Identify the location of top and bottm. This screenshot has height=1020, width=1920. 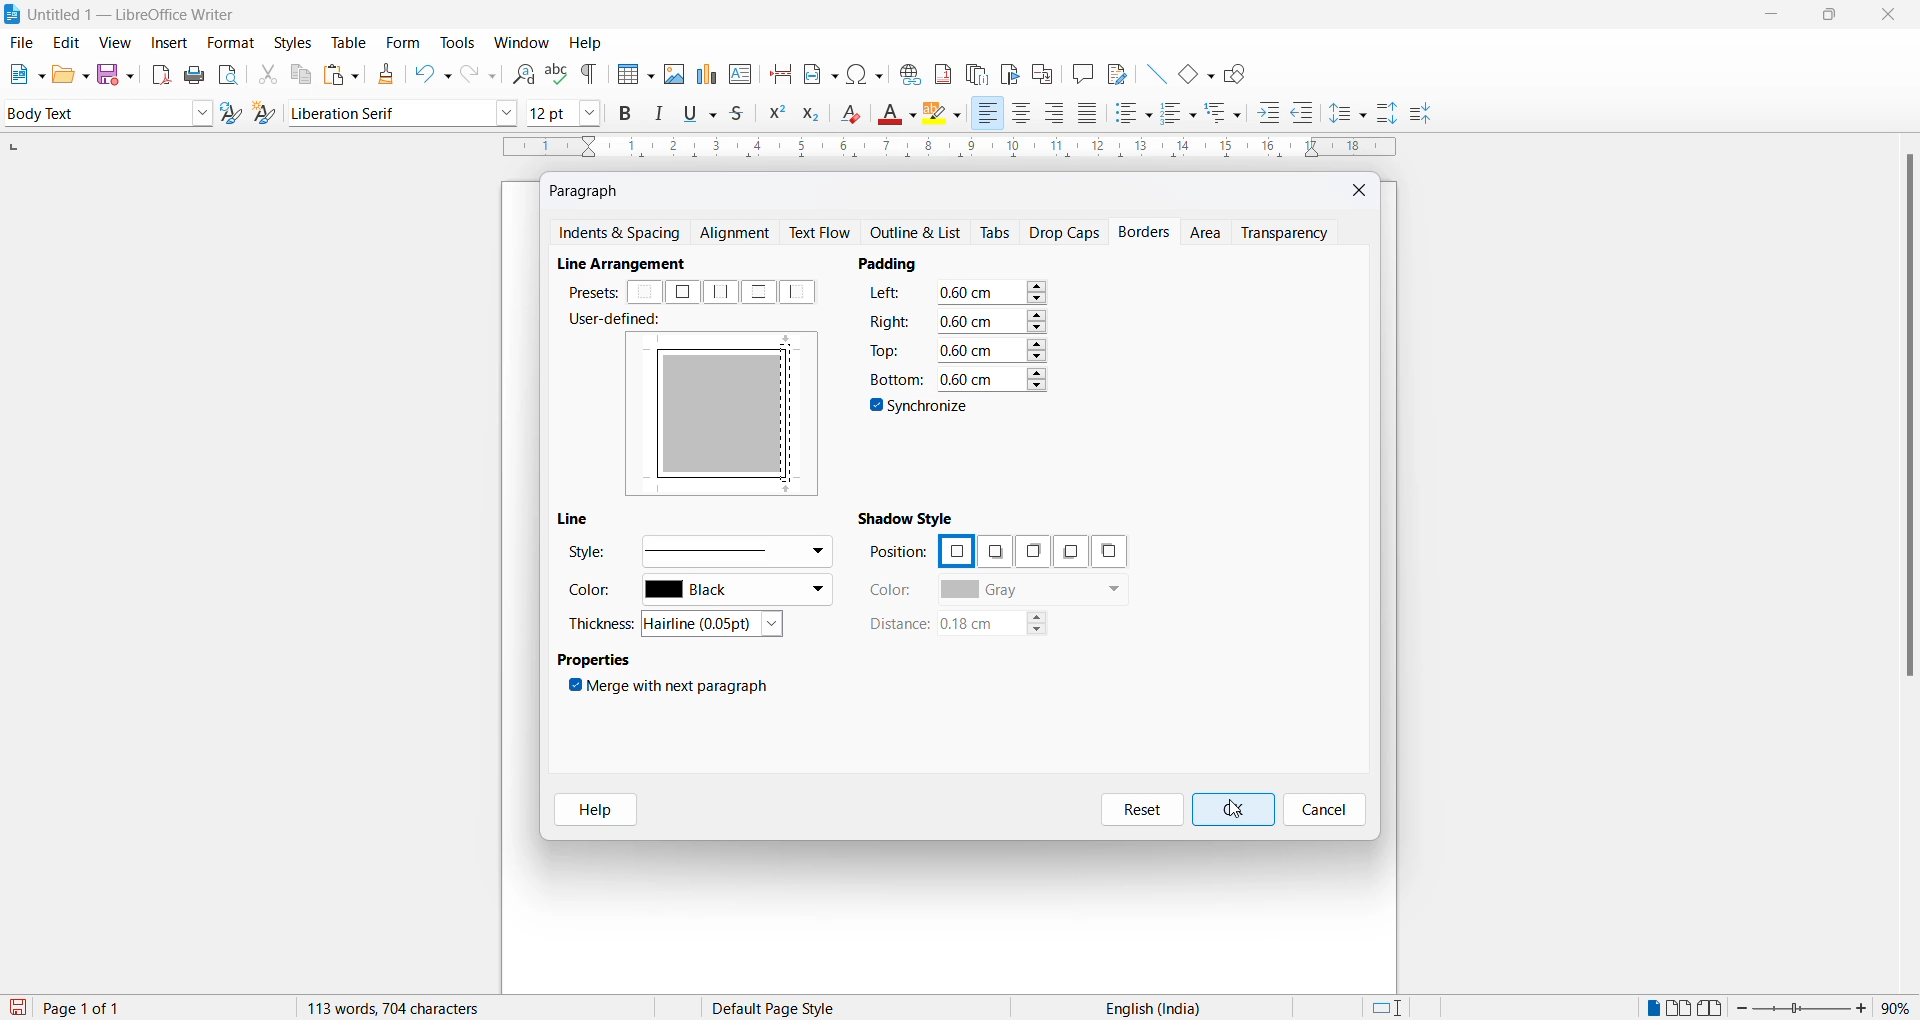
(758, 292).